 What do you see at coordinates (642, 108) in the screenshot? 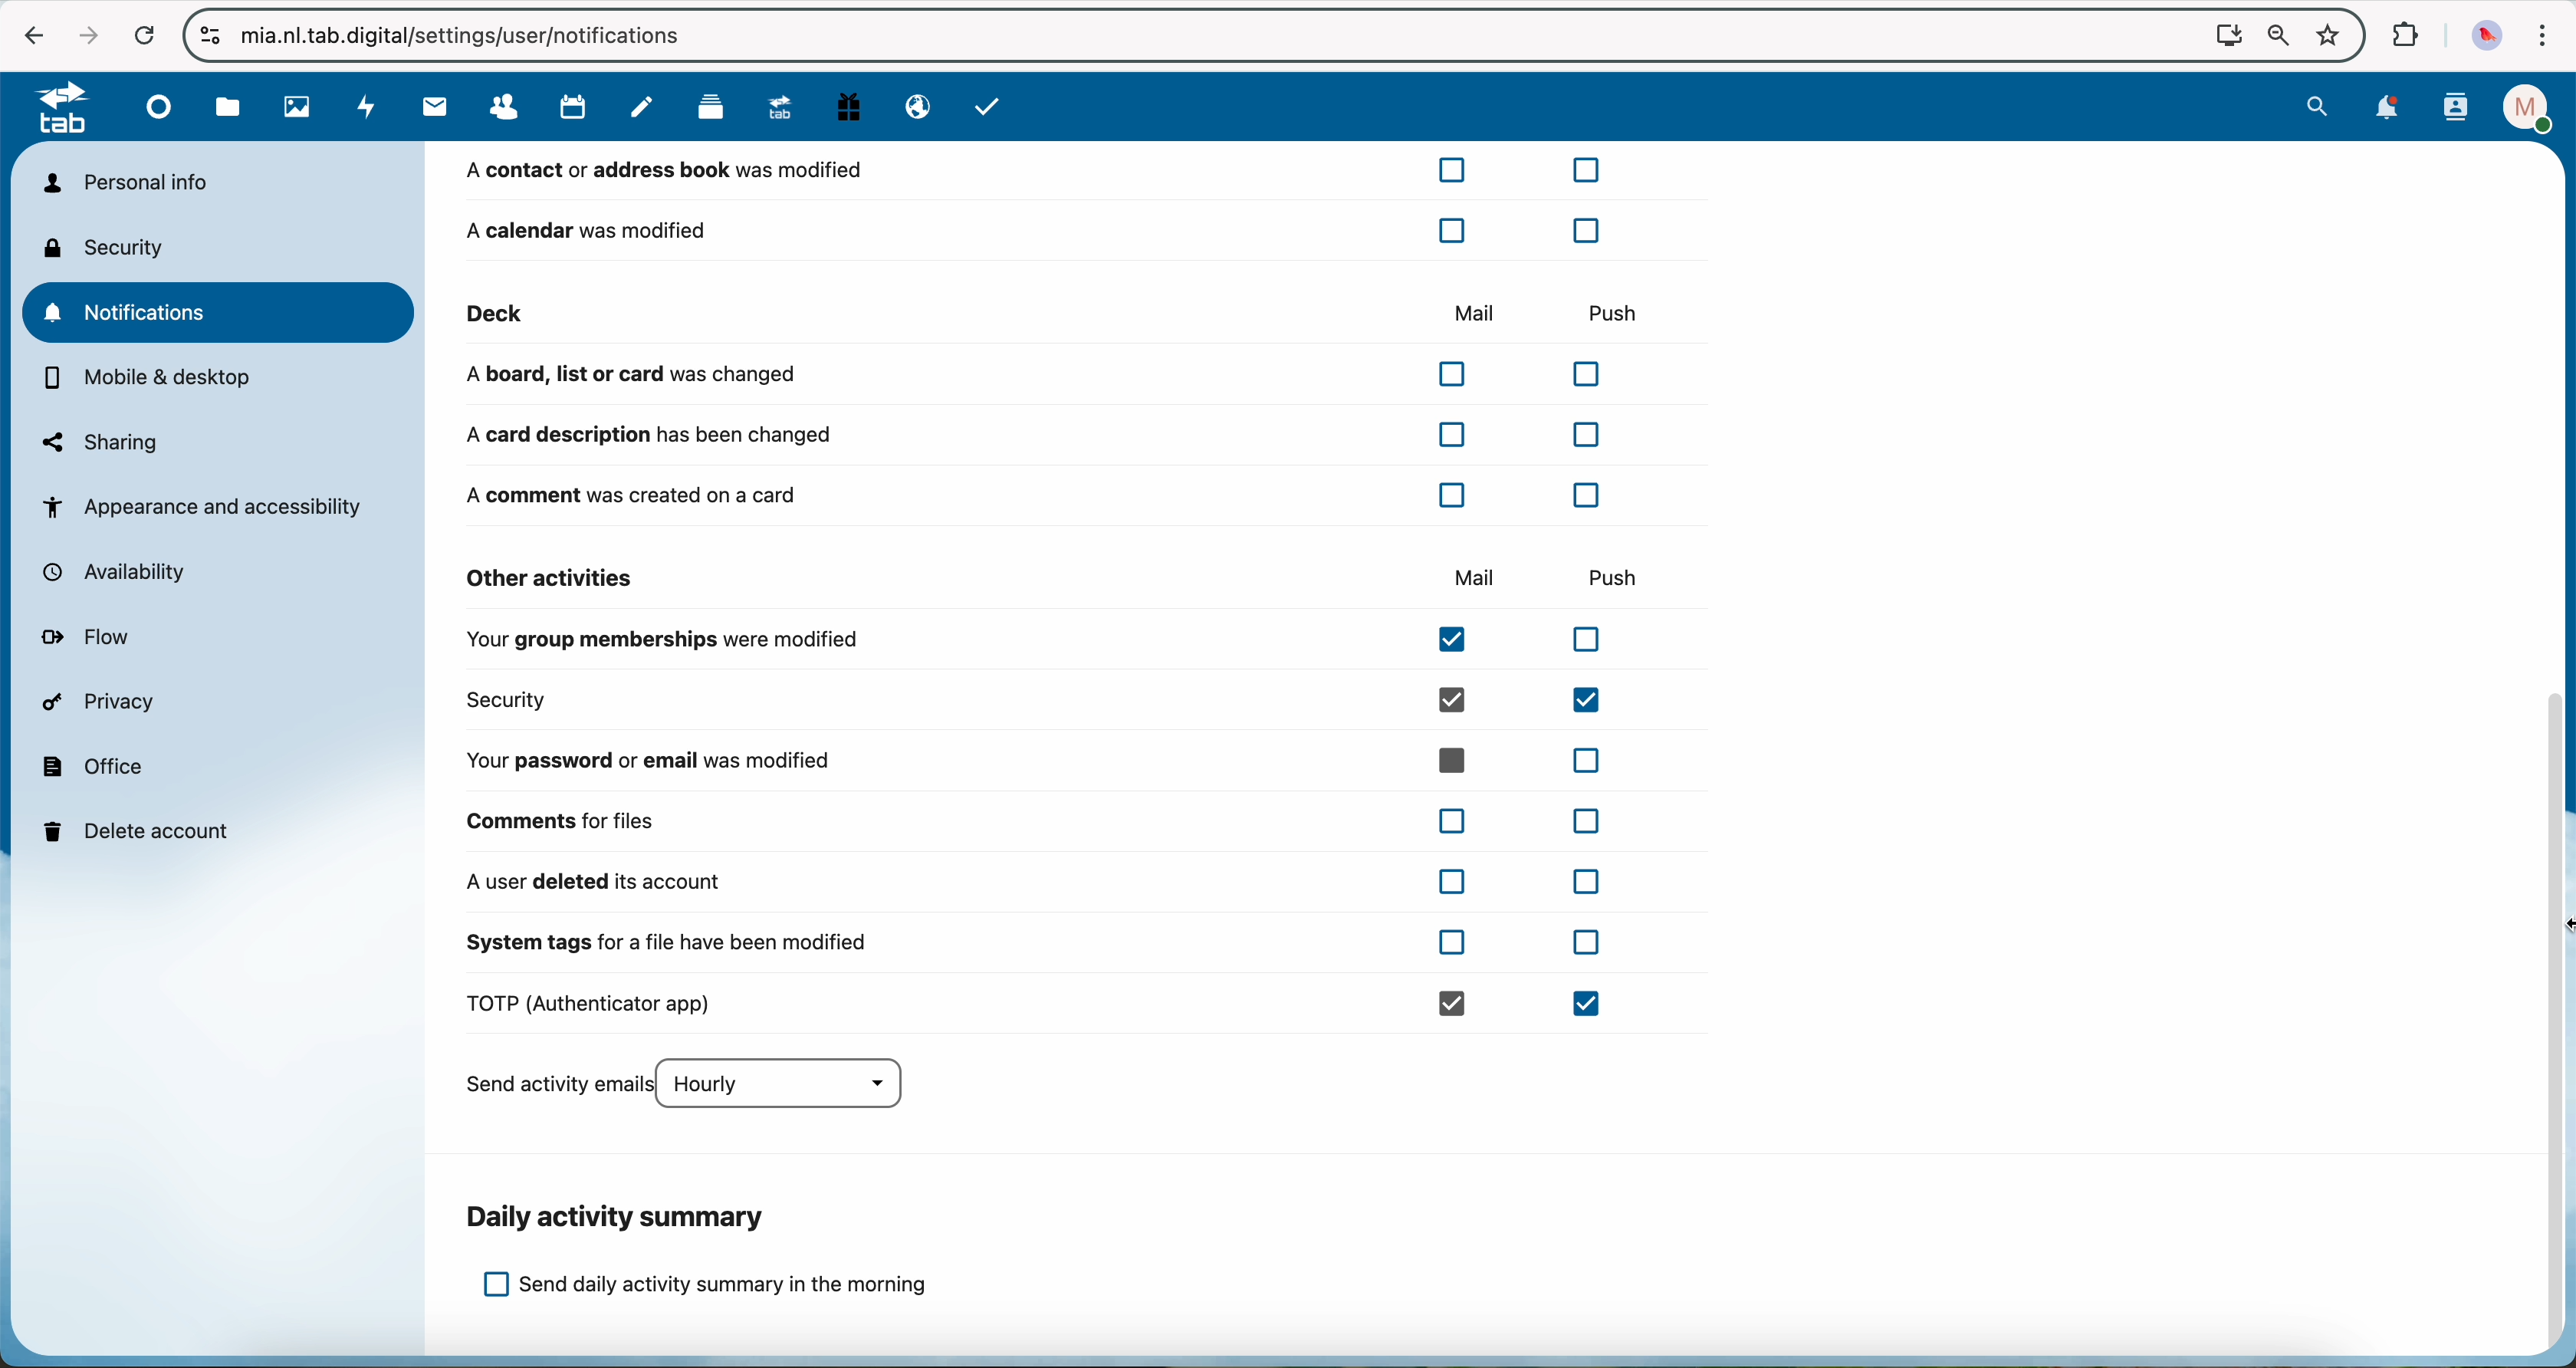
I see `notes` at bounding box center [642, 108].